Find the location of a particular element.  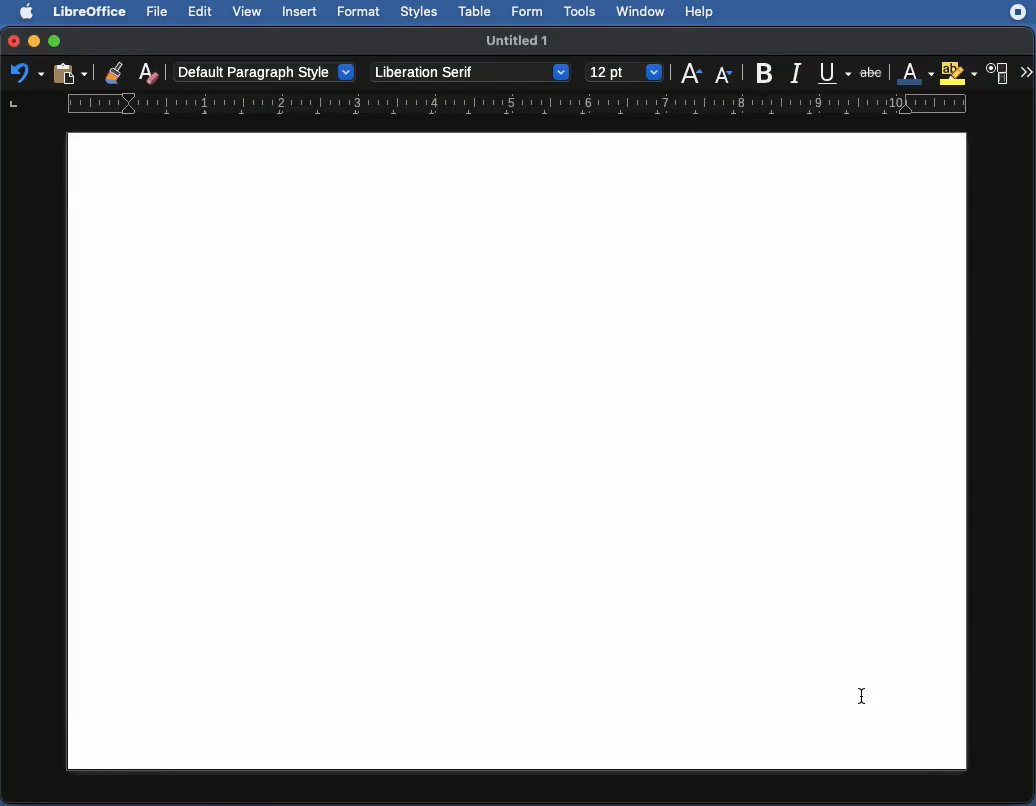

Clear formatting  is located at coordinates (148, 75).